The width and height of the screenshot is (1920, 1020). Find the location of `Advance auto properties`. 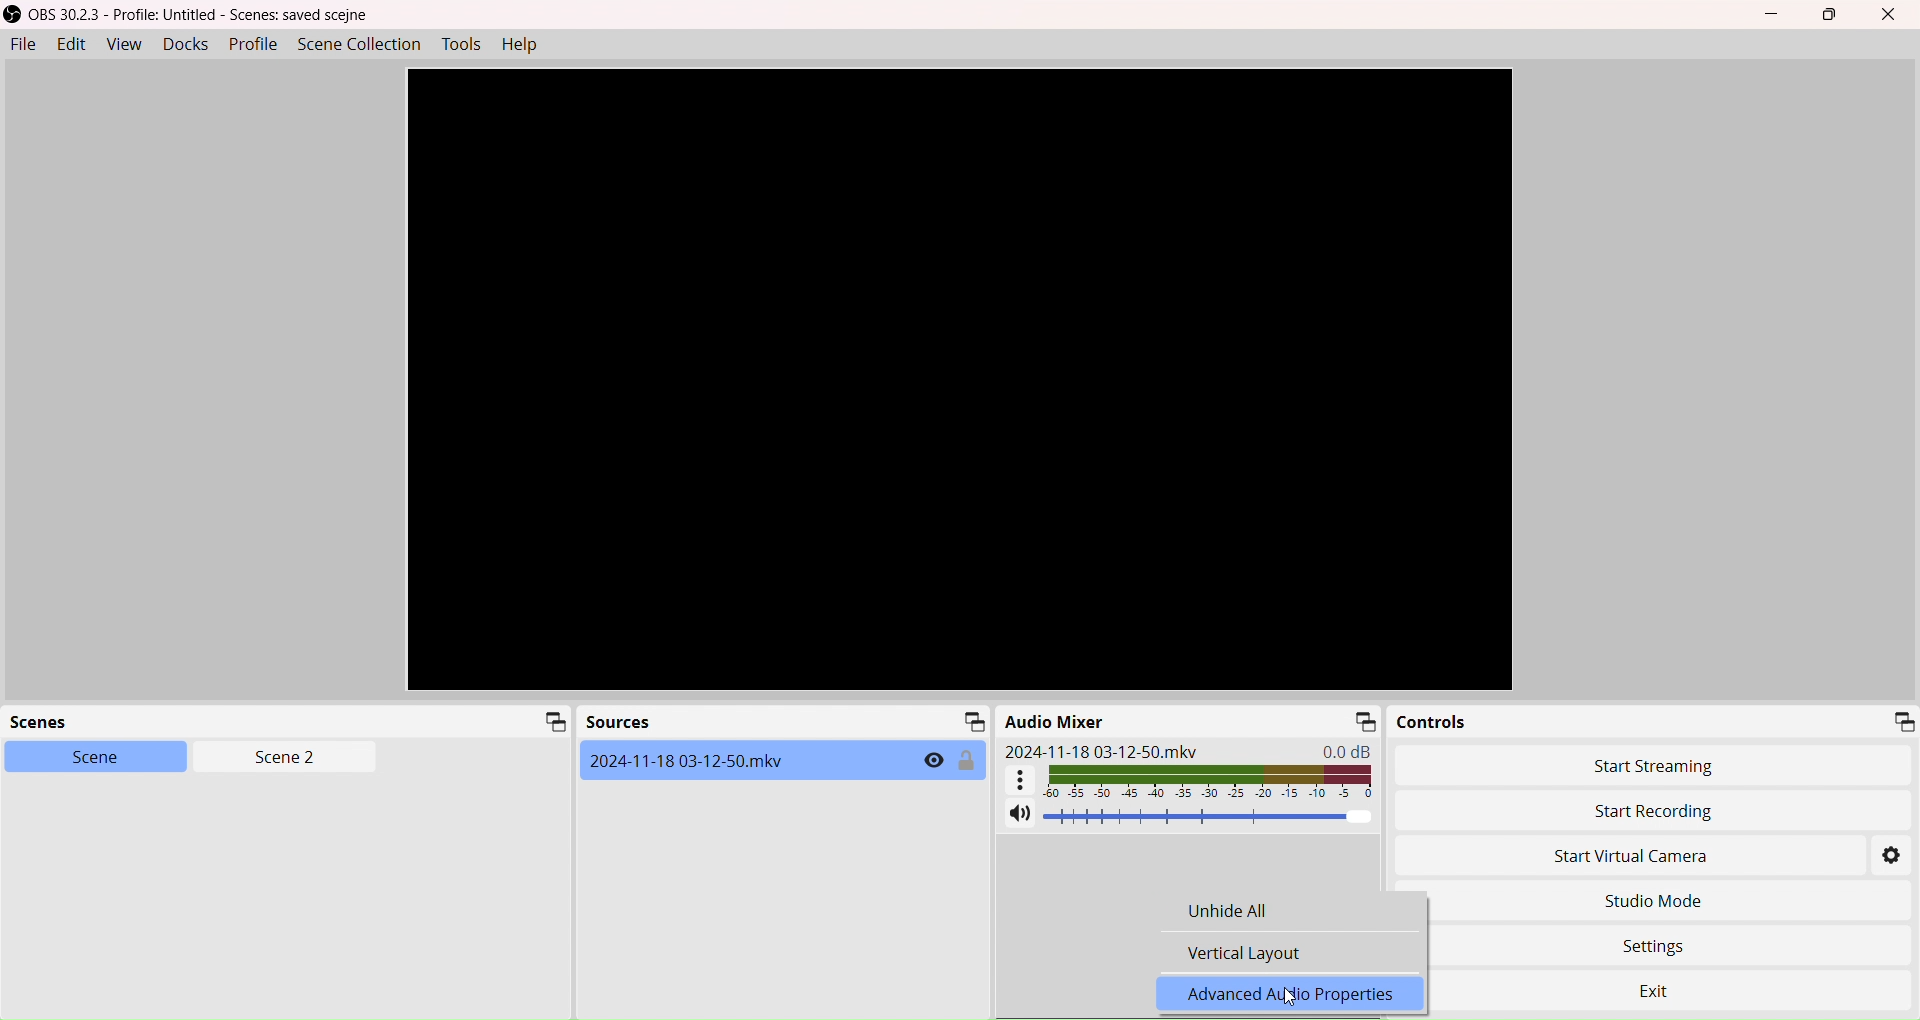

Advance auto properties is located at coordinates (1298, 994).